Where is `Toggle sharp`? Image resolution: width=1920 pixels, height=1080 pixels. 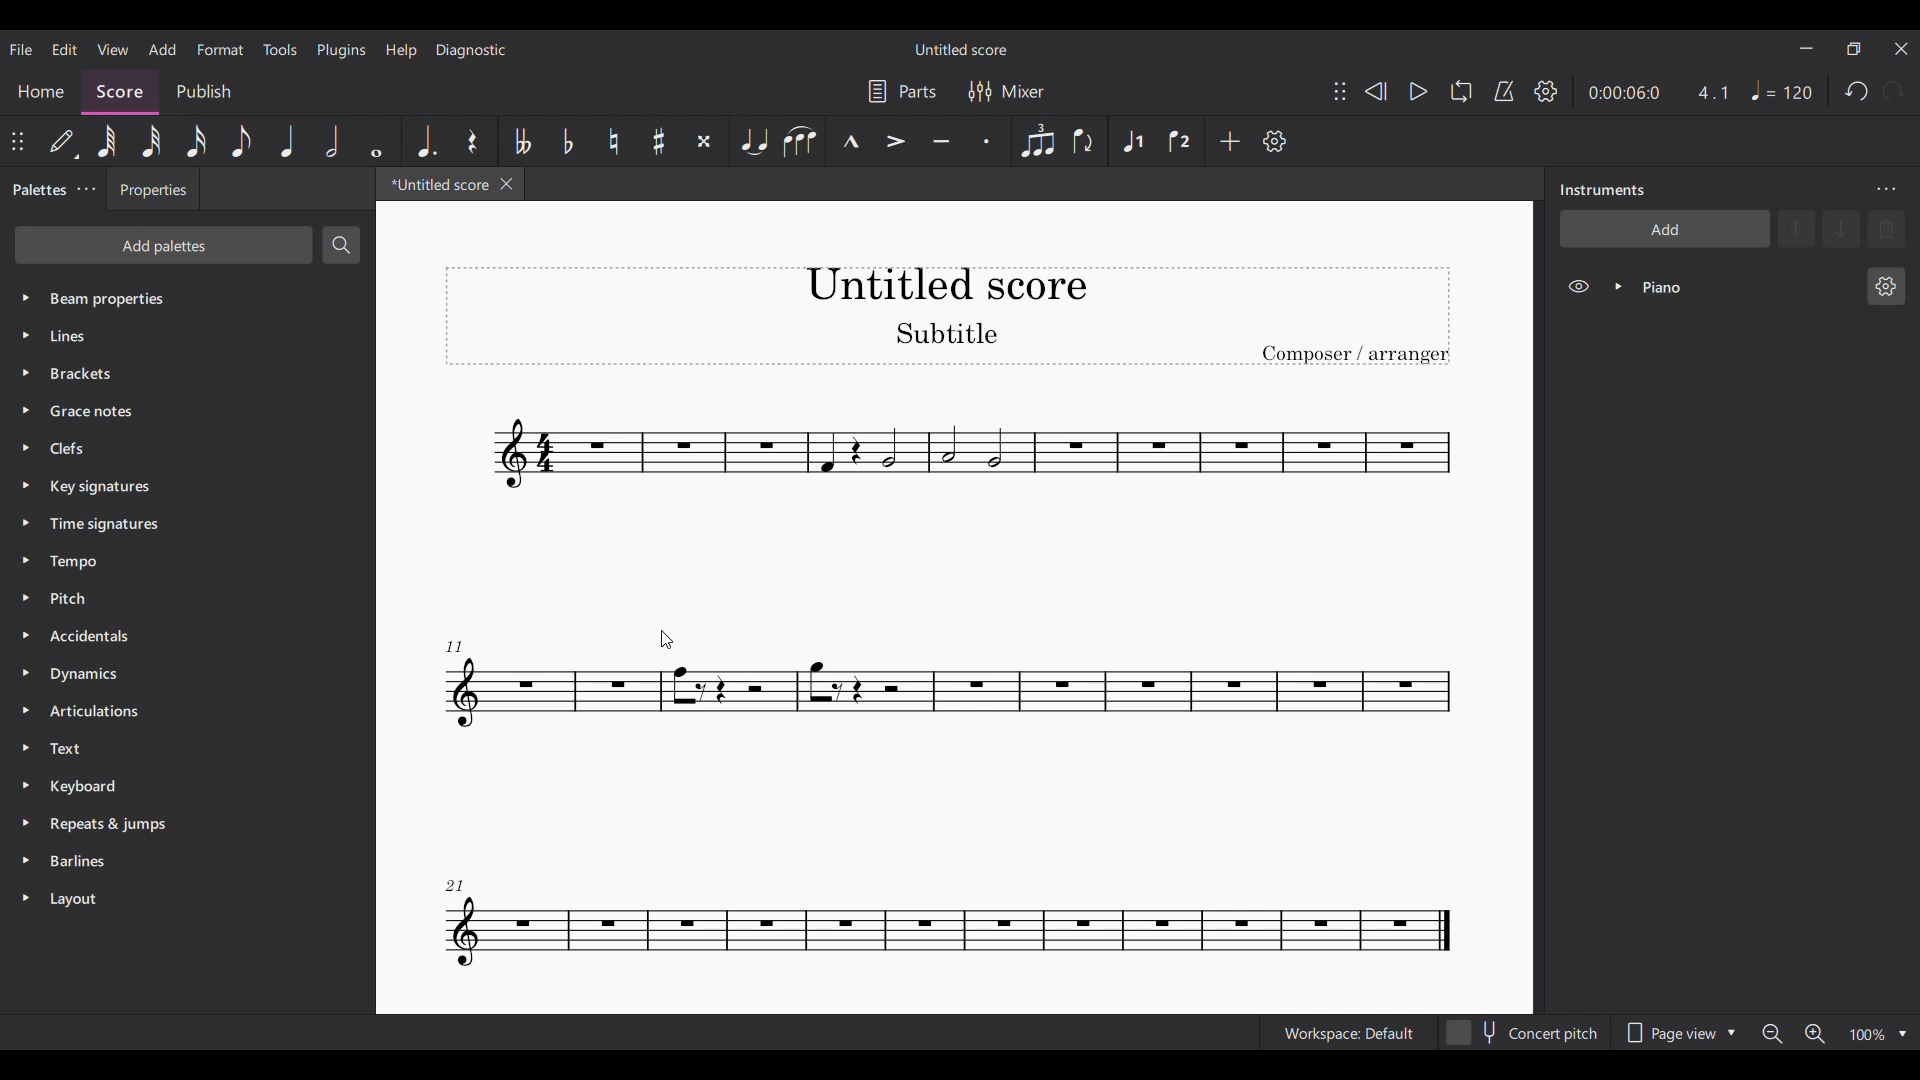
Toggle sharp is located at coordinates (659, 141).